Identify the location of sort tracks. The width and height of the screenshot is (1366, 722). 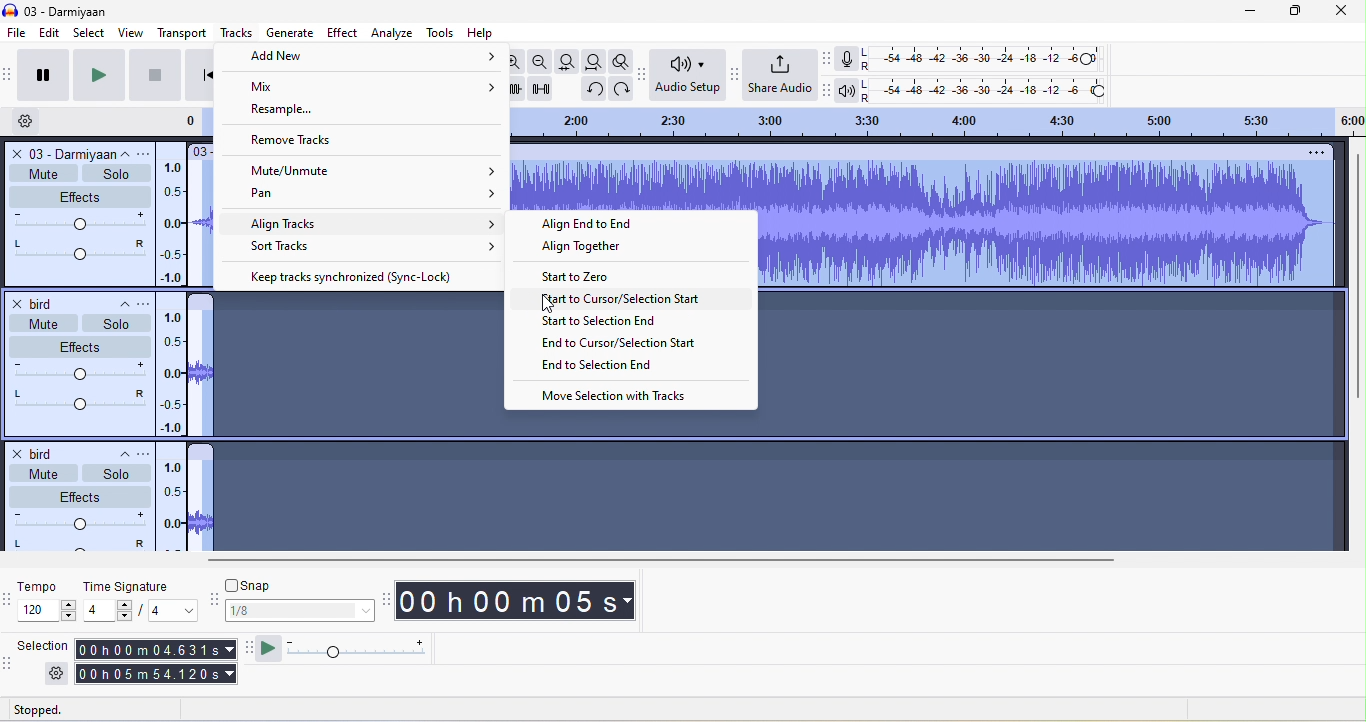
(375, 244).